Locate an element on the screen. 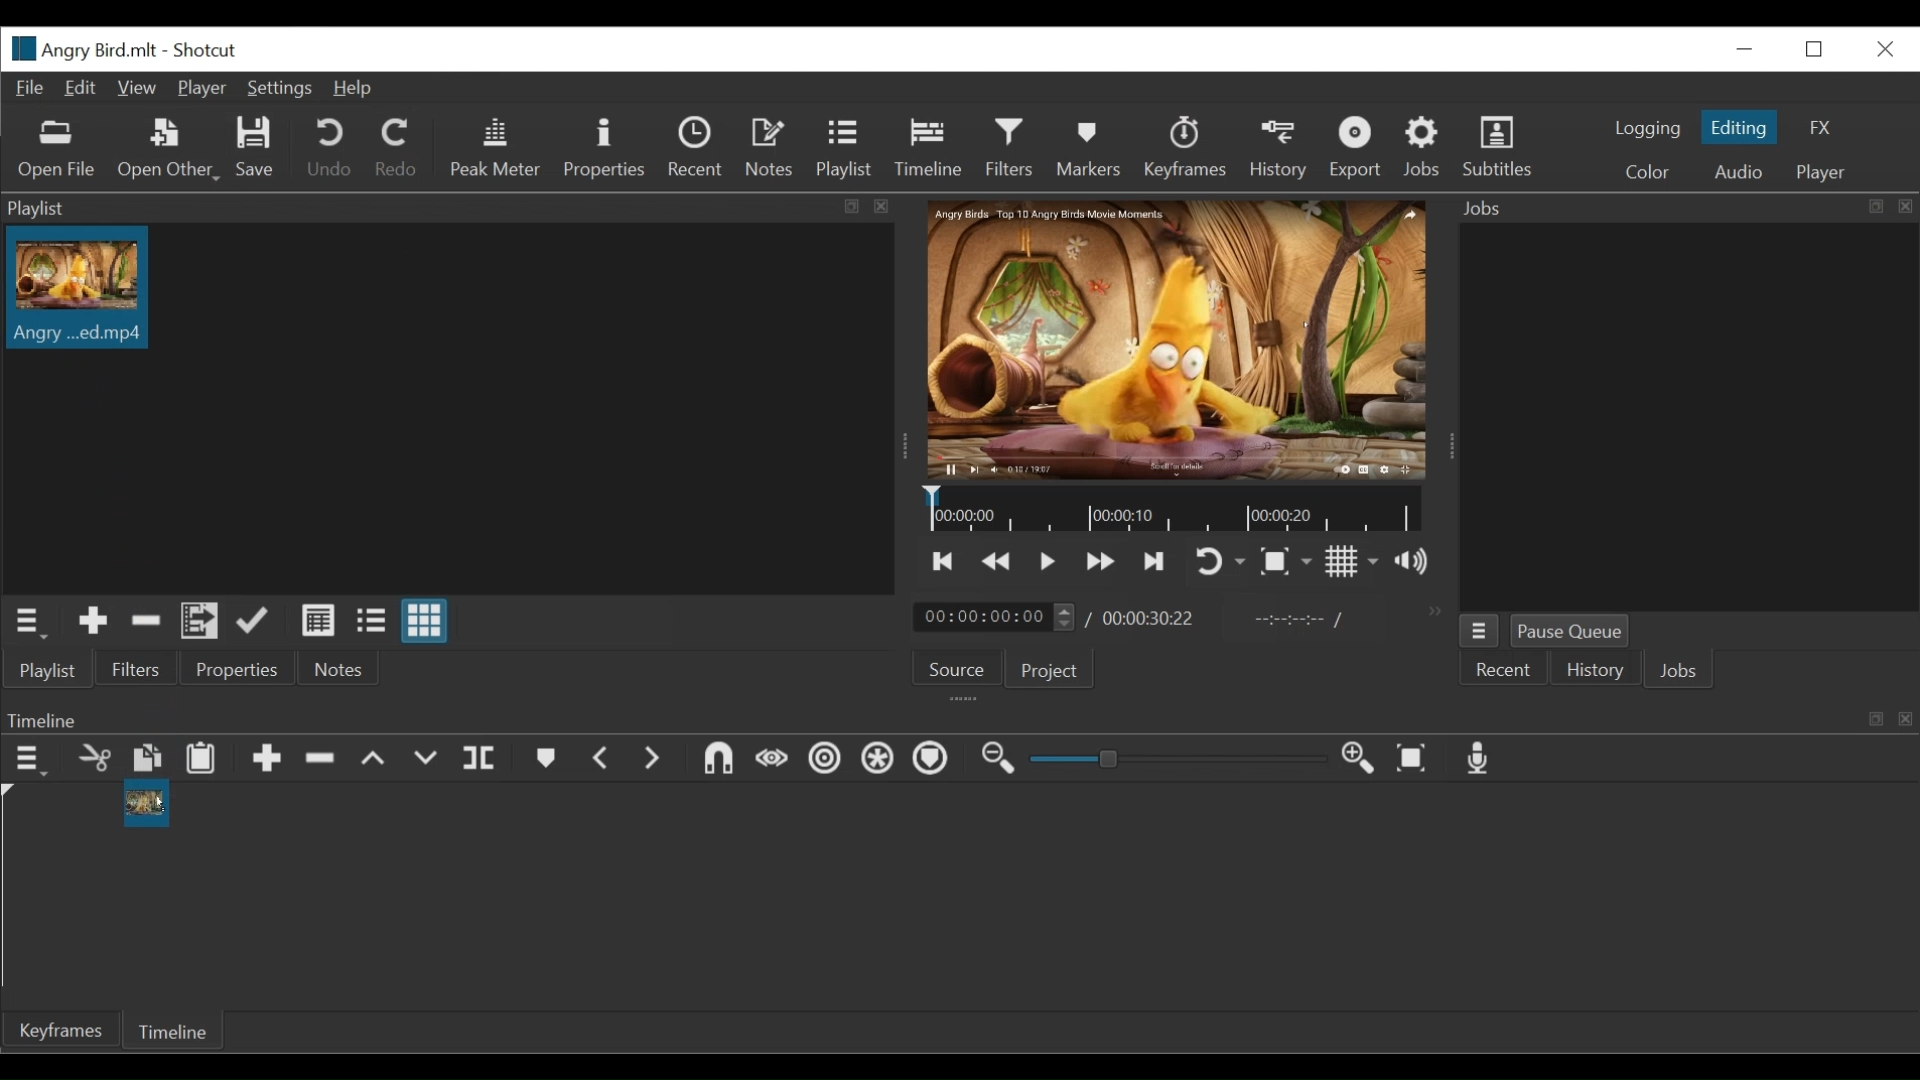 This screenshot has width=1920, height=1080. Jobs menu is located at coordinates (1479, 630).